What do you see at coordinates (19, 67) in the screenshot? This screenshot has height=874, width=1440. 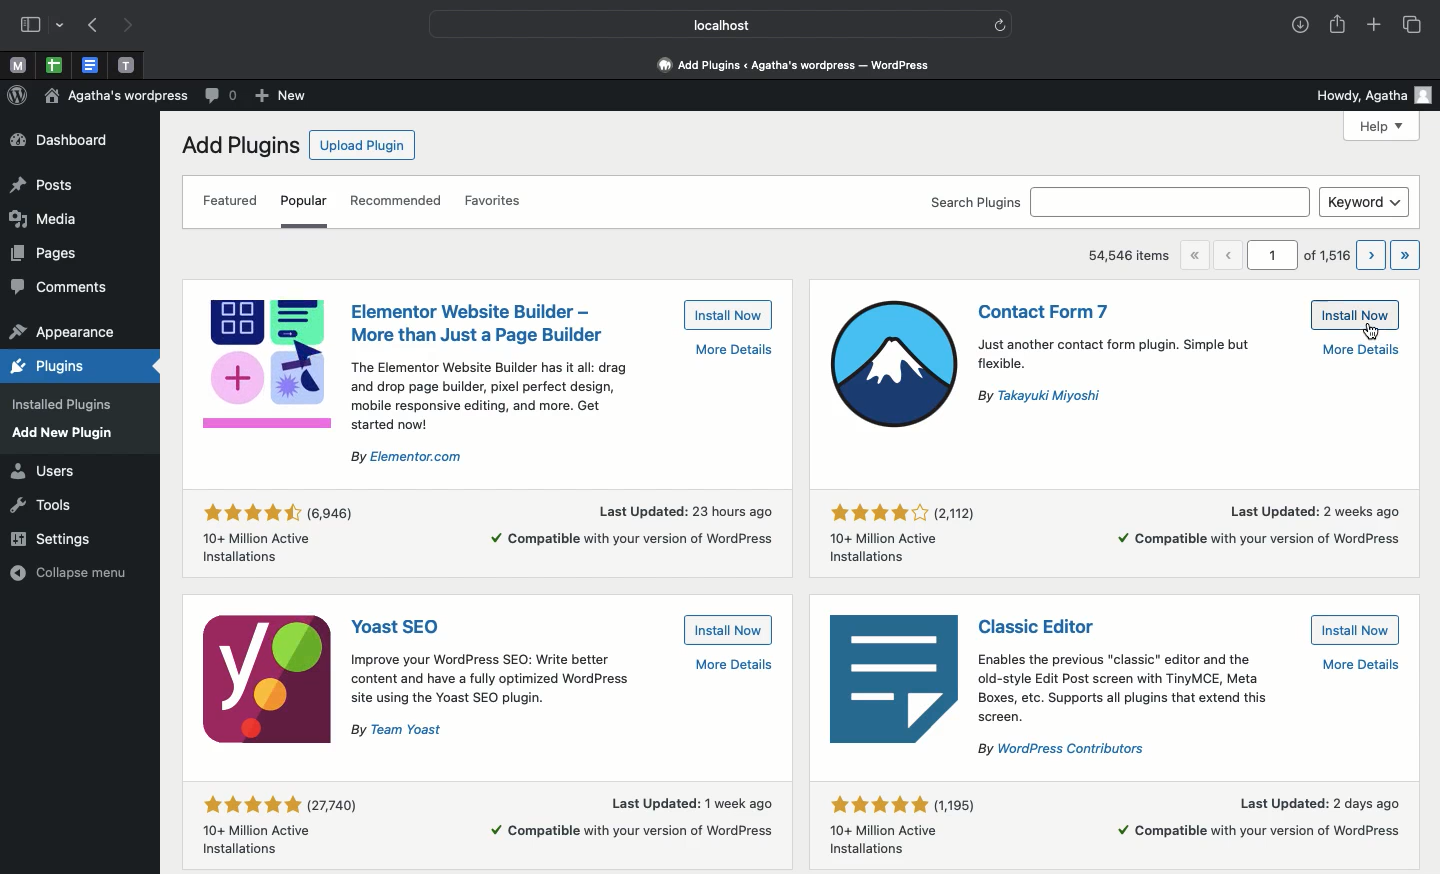 I see `Pinned tabs` at bounding box center [19, 67].